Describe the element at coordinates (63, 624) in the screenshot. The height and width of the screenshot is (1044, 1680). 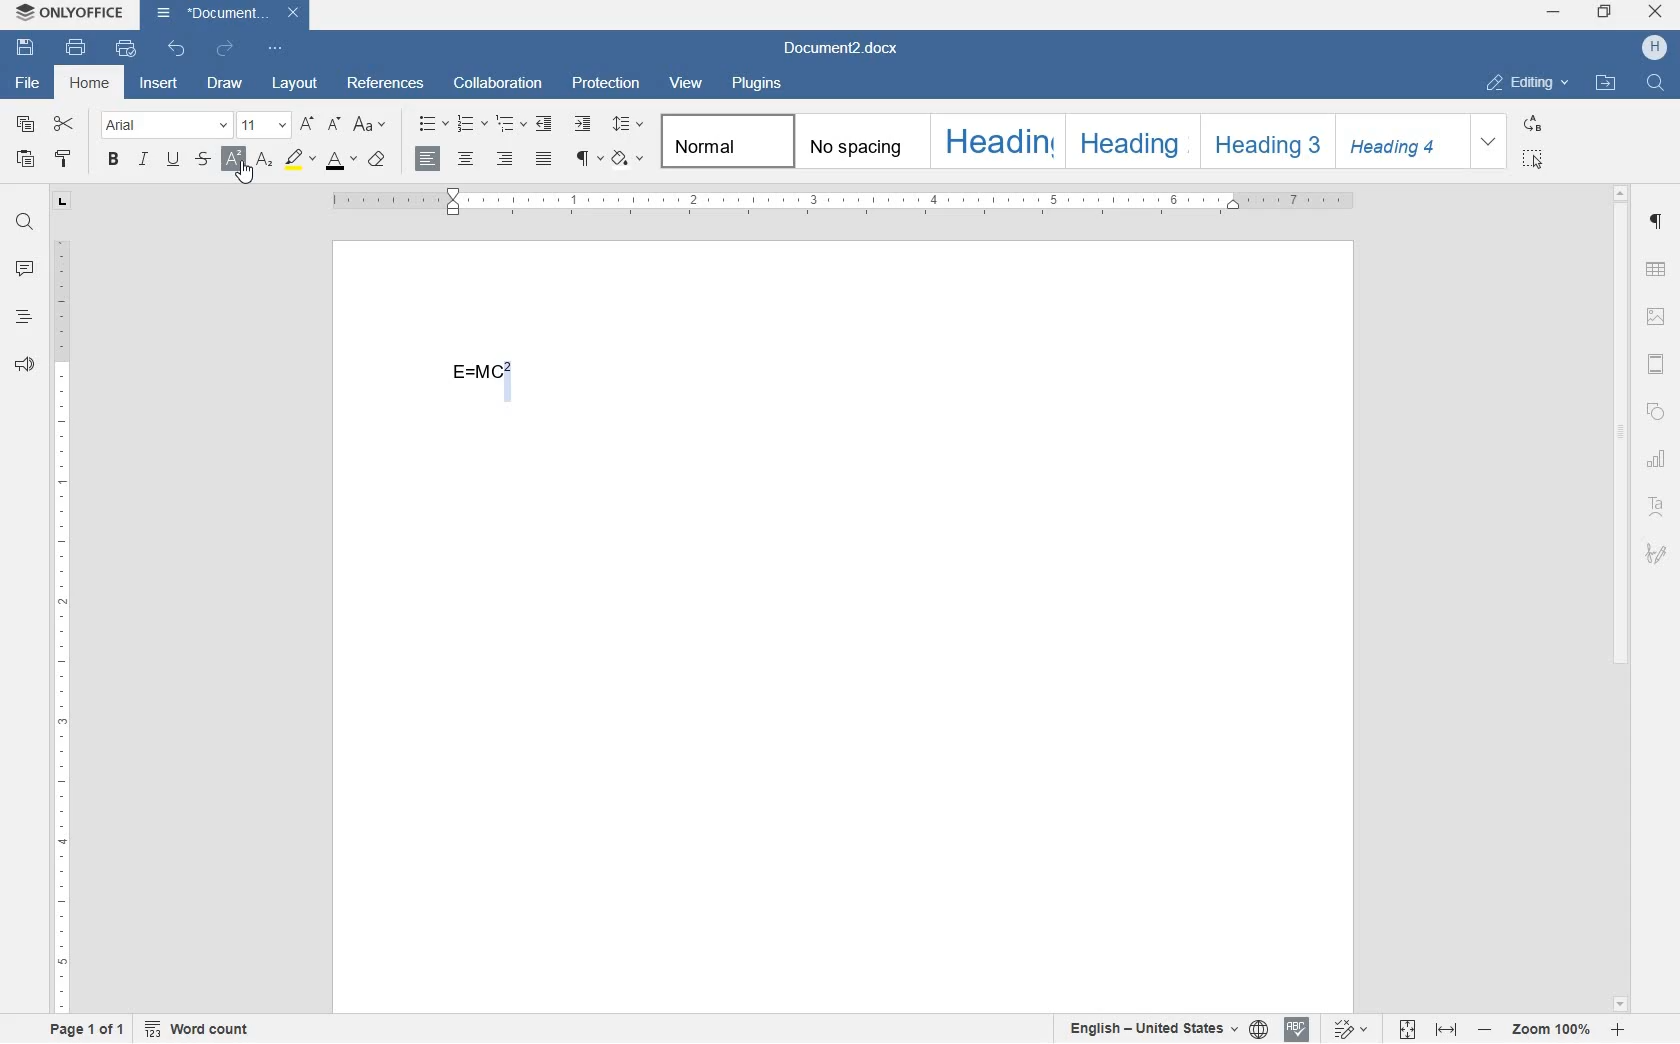
I see `ruler` at that location.